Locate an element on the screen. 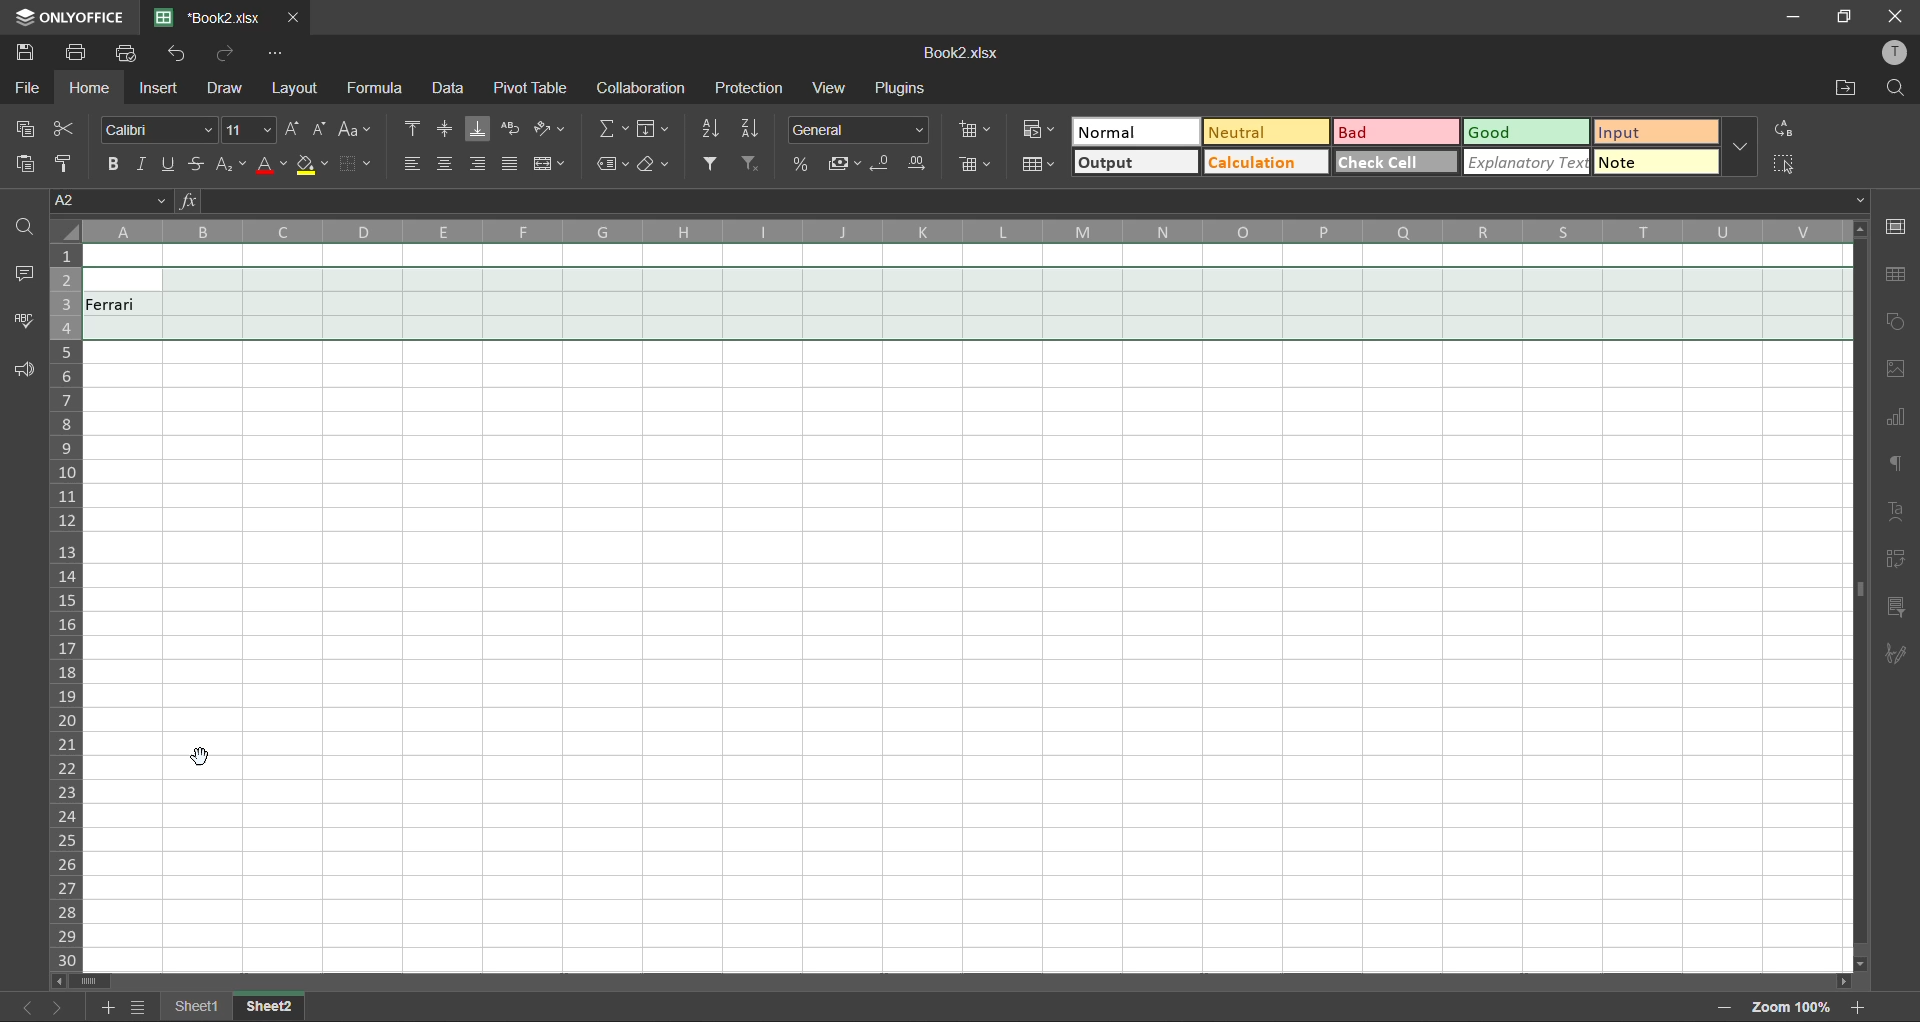 The width and height of the screenshot is (1920, 1022). cursor is located at coordinates (203, 756).